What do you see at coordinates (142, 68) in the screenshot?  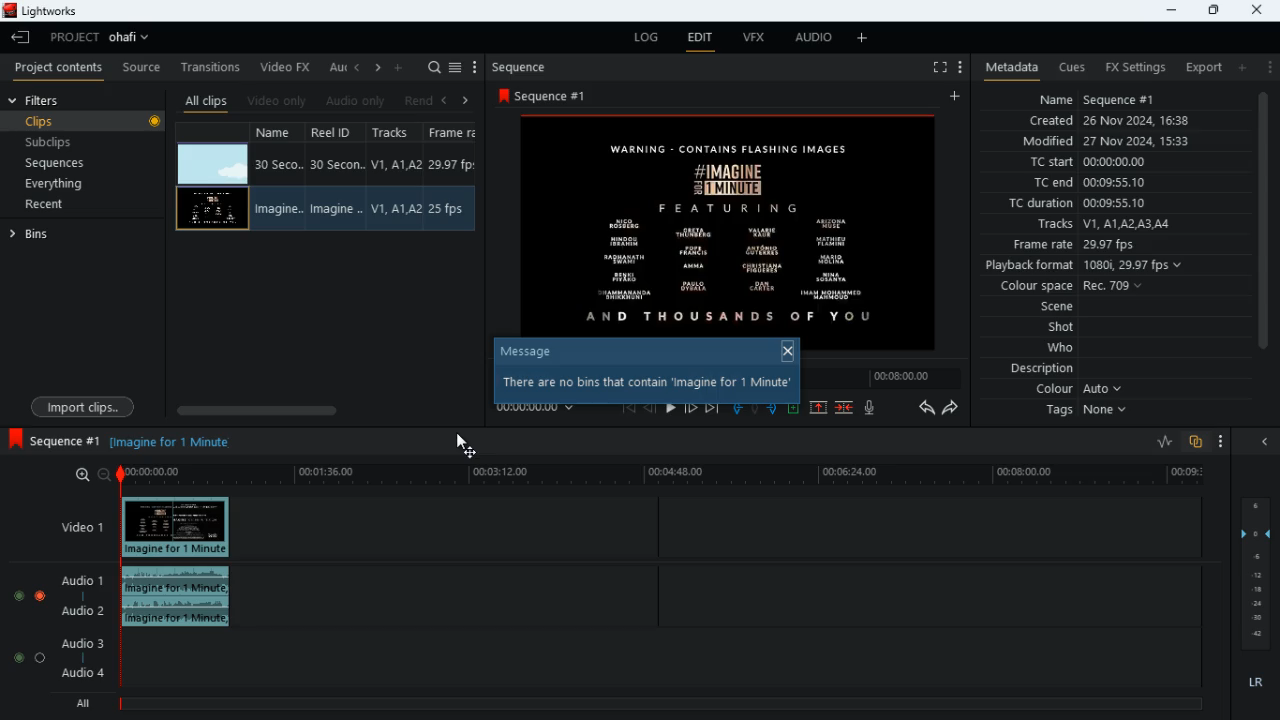 I see `source` at bounding box center [142, 68].